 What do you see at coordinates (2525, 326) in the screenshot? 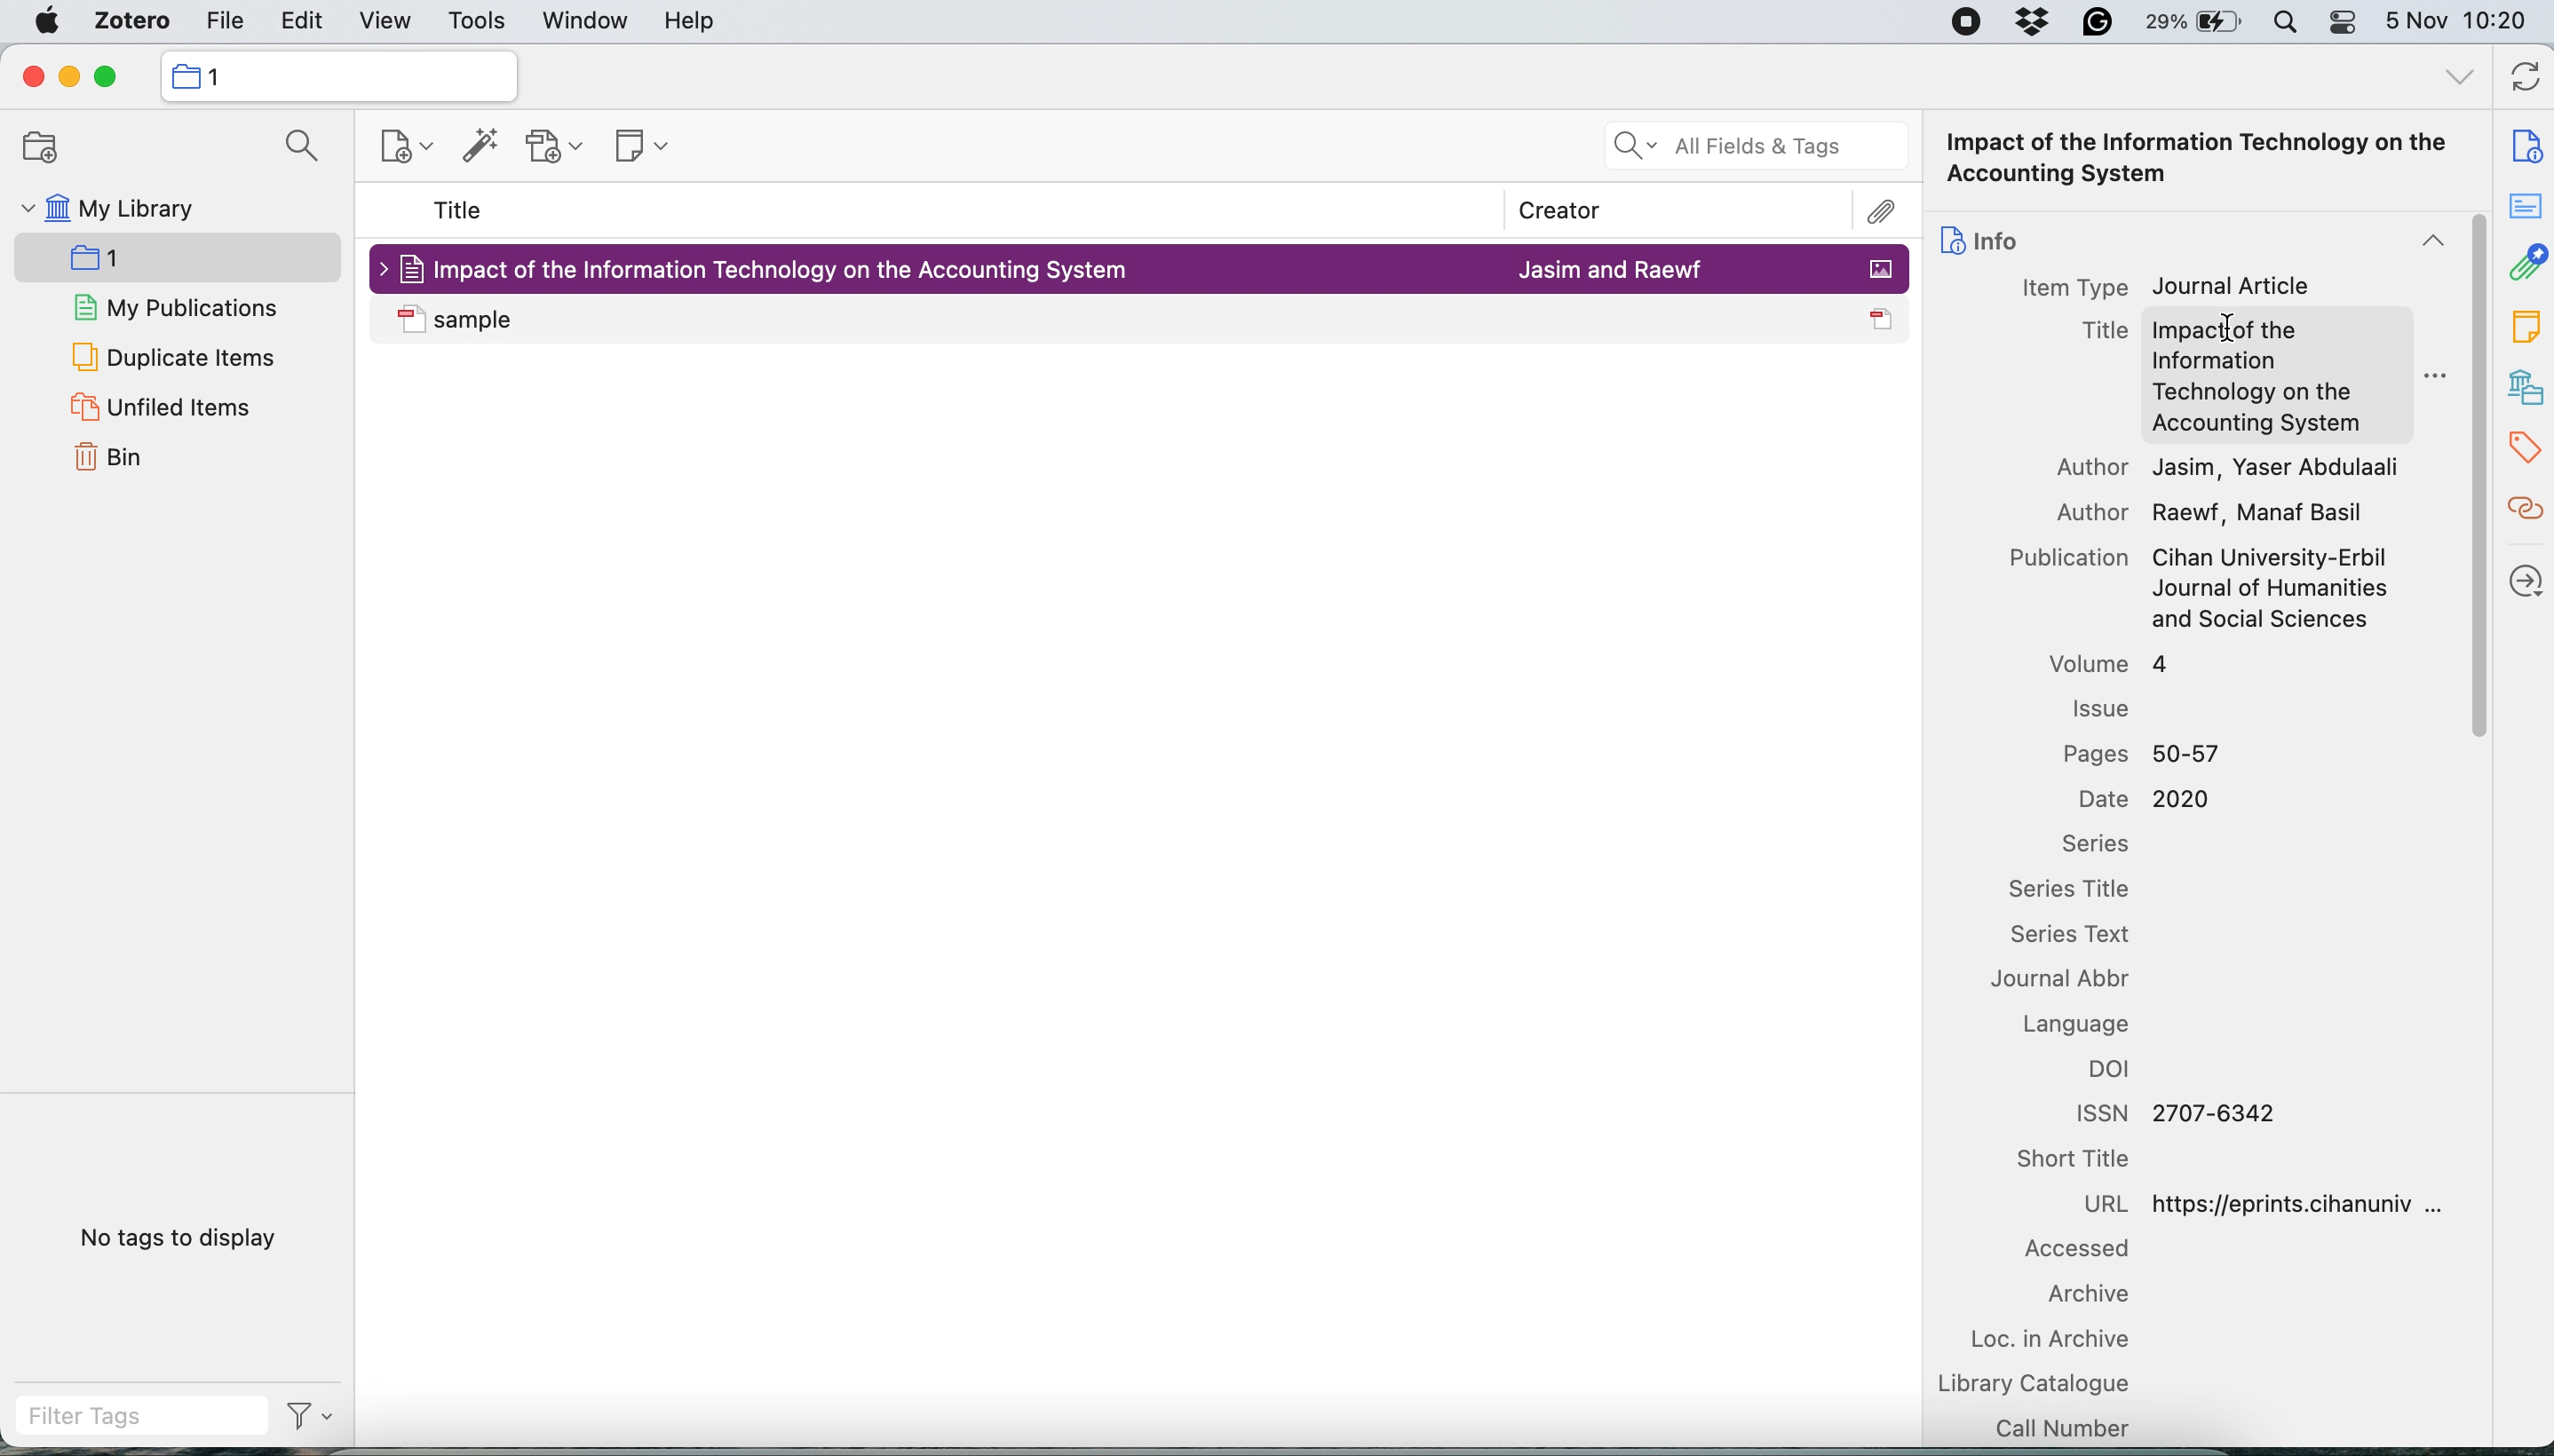
I see `note` at bounding box center [2525, 326].